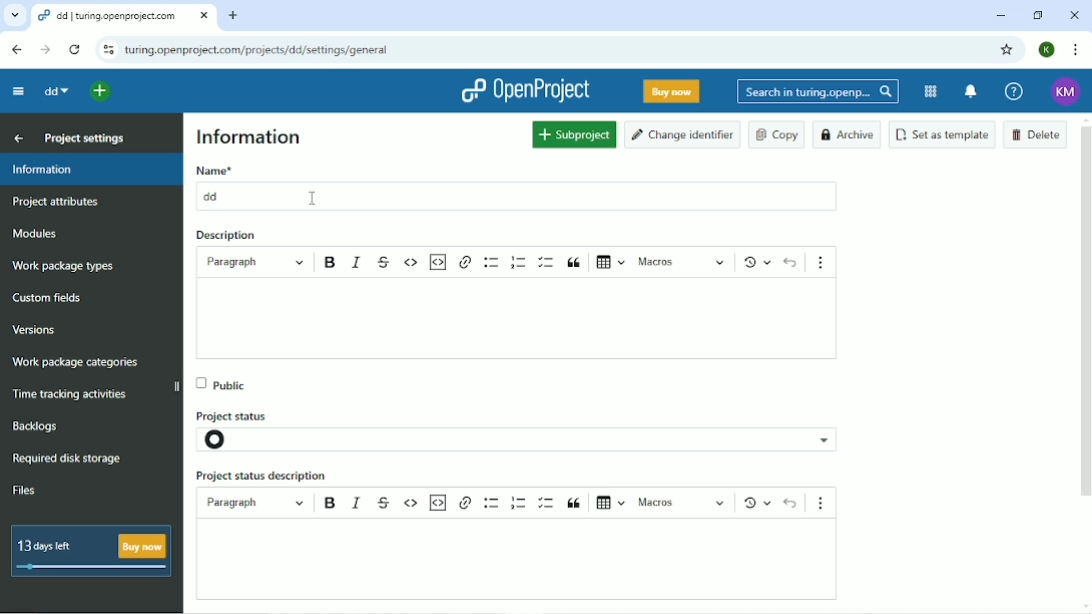 Image resolution: width=1092 pixels, height=614 pixels. What do you see at coordinates (75, 50) in the screenshot?
I see `Reload this page` at bounding box center [75, 50].